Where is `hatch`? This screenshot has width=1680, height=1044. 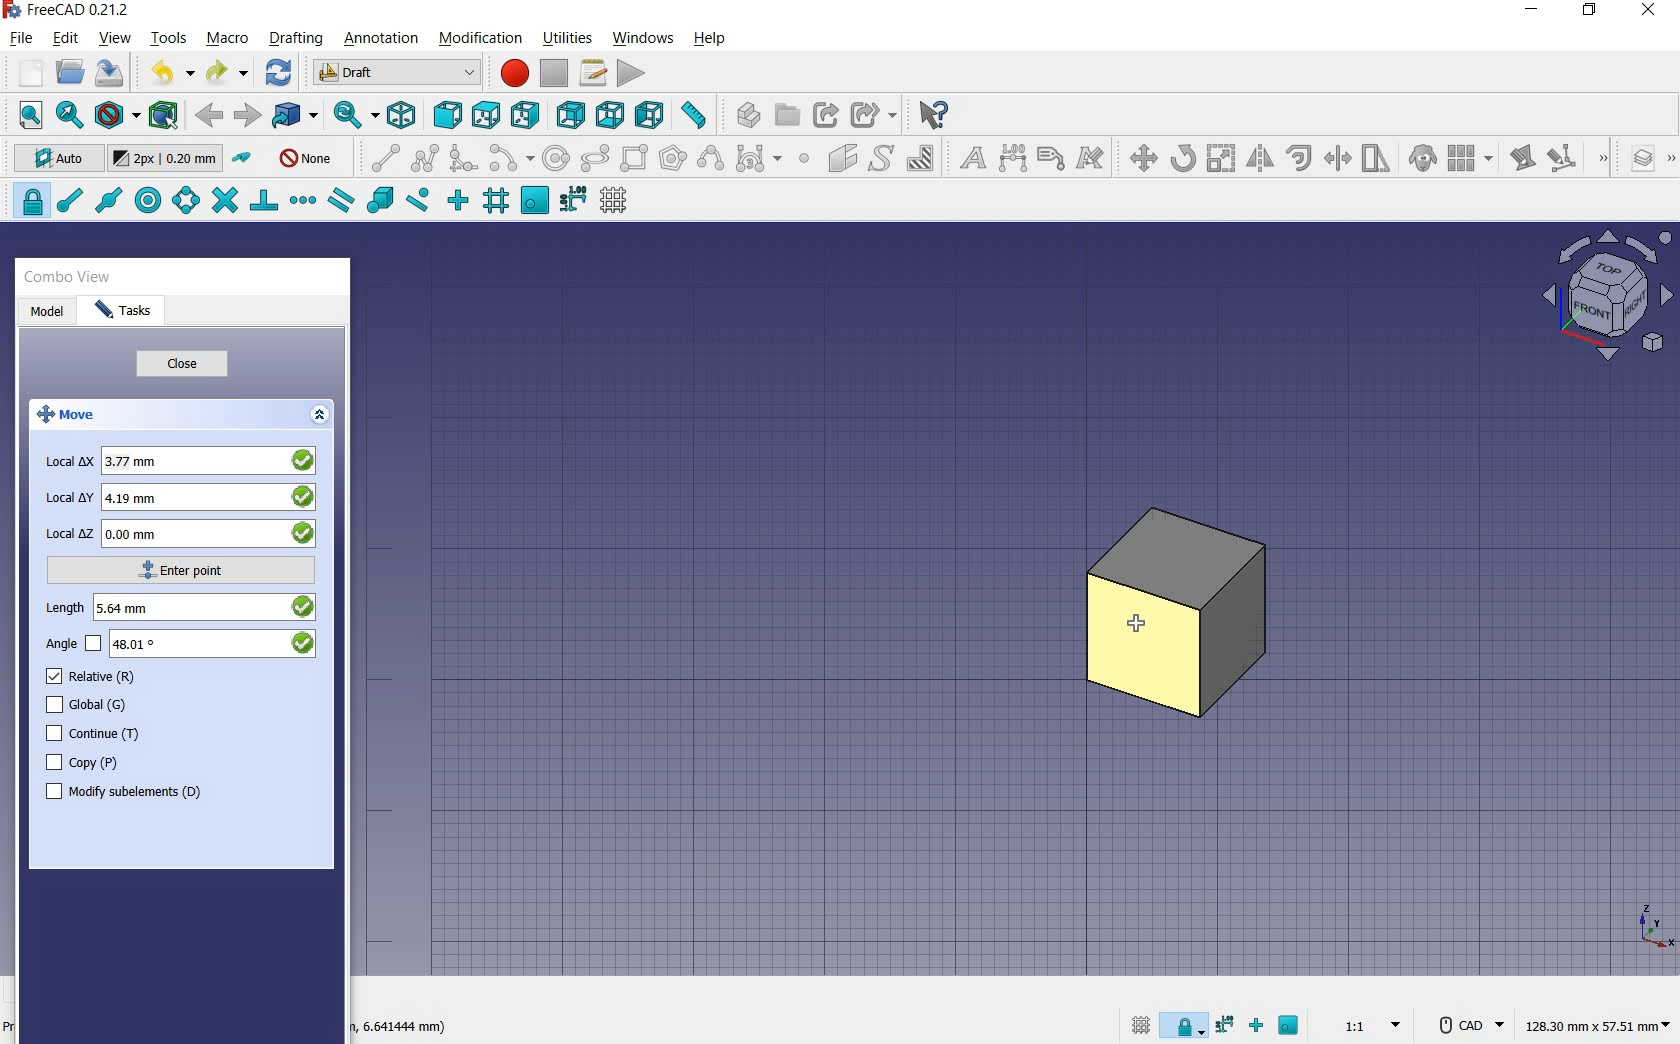
hatch is located at coordinates (921, 158).